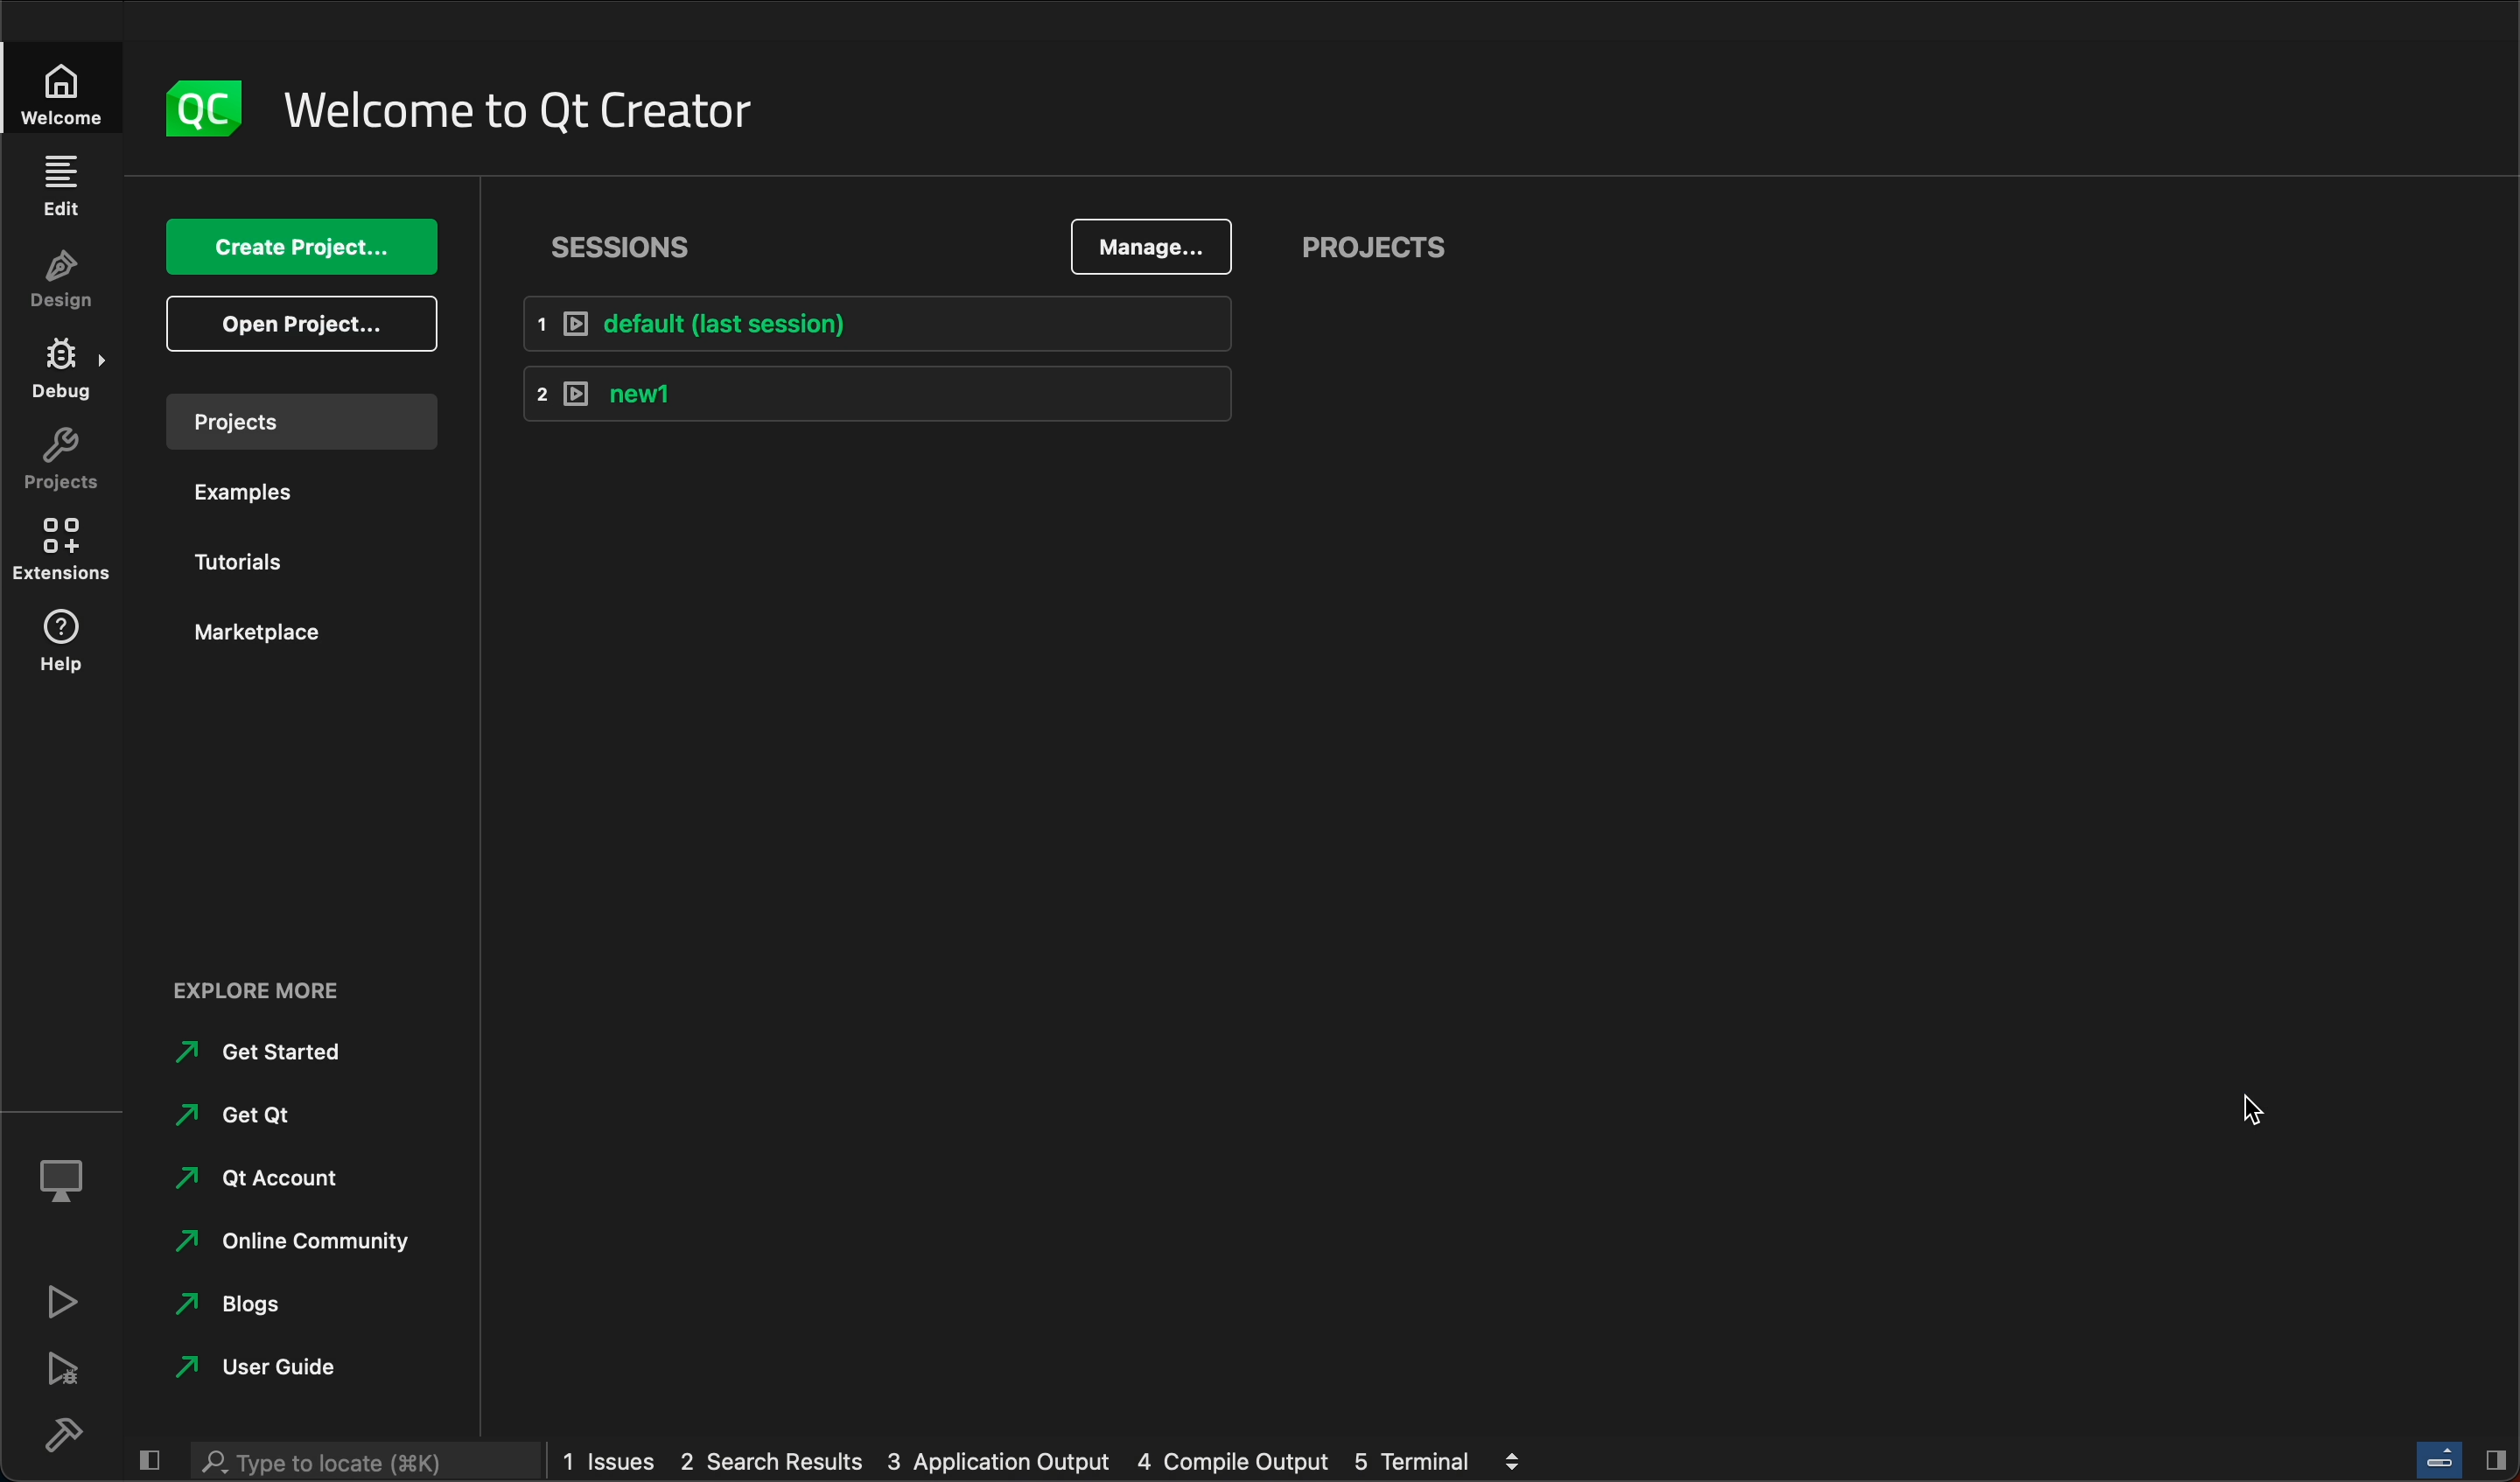 The height and width of the screenshot is (1482, 2520). Describe the element at coordinates (68, 1436) in the screenshot. I see `build` at that location.